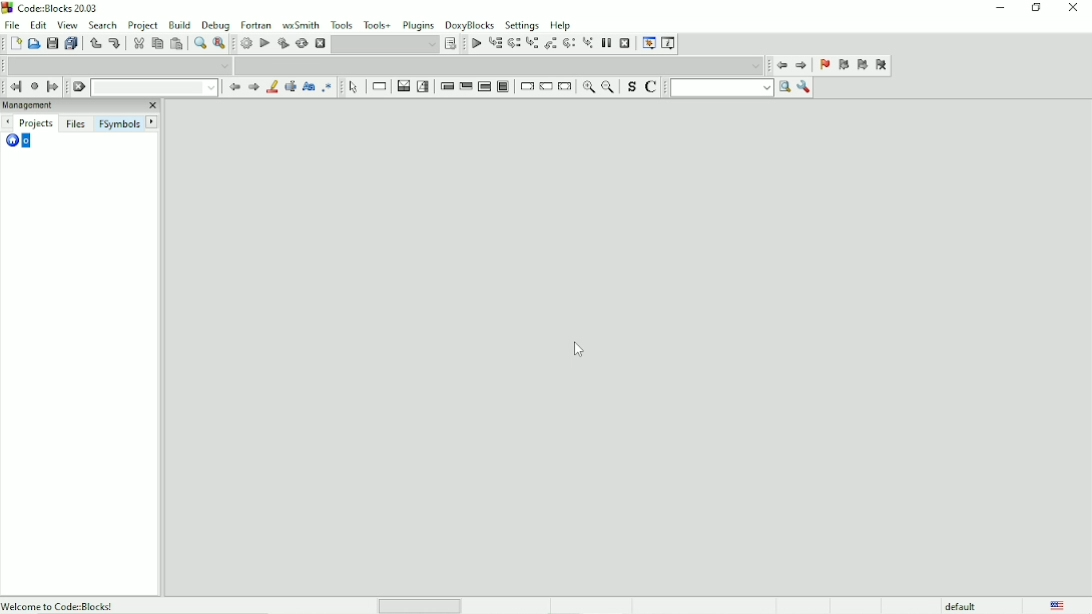 Image resolution: width=1092 pixels, height=614 pixels. What do you see at coordinates (138, 43) in the screenshot?
I see `Cut` at bounding box center [138, 43].